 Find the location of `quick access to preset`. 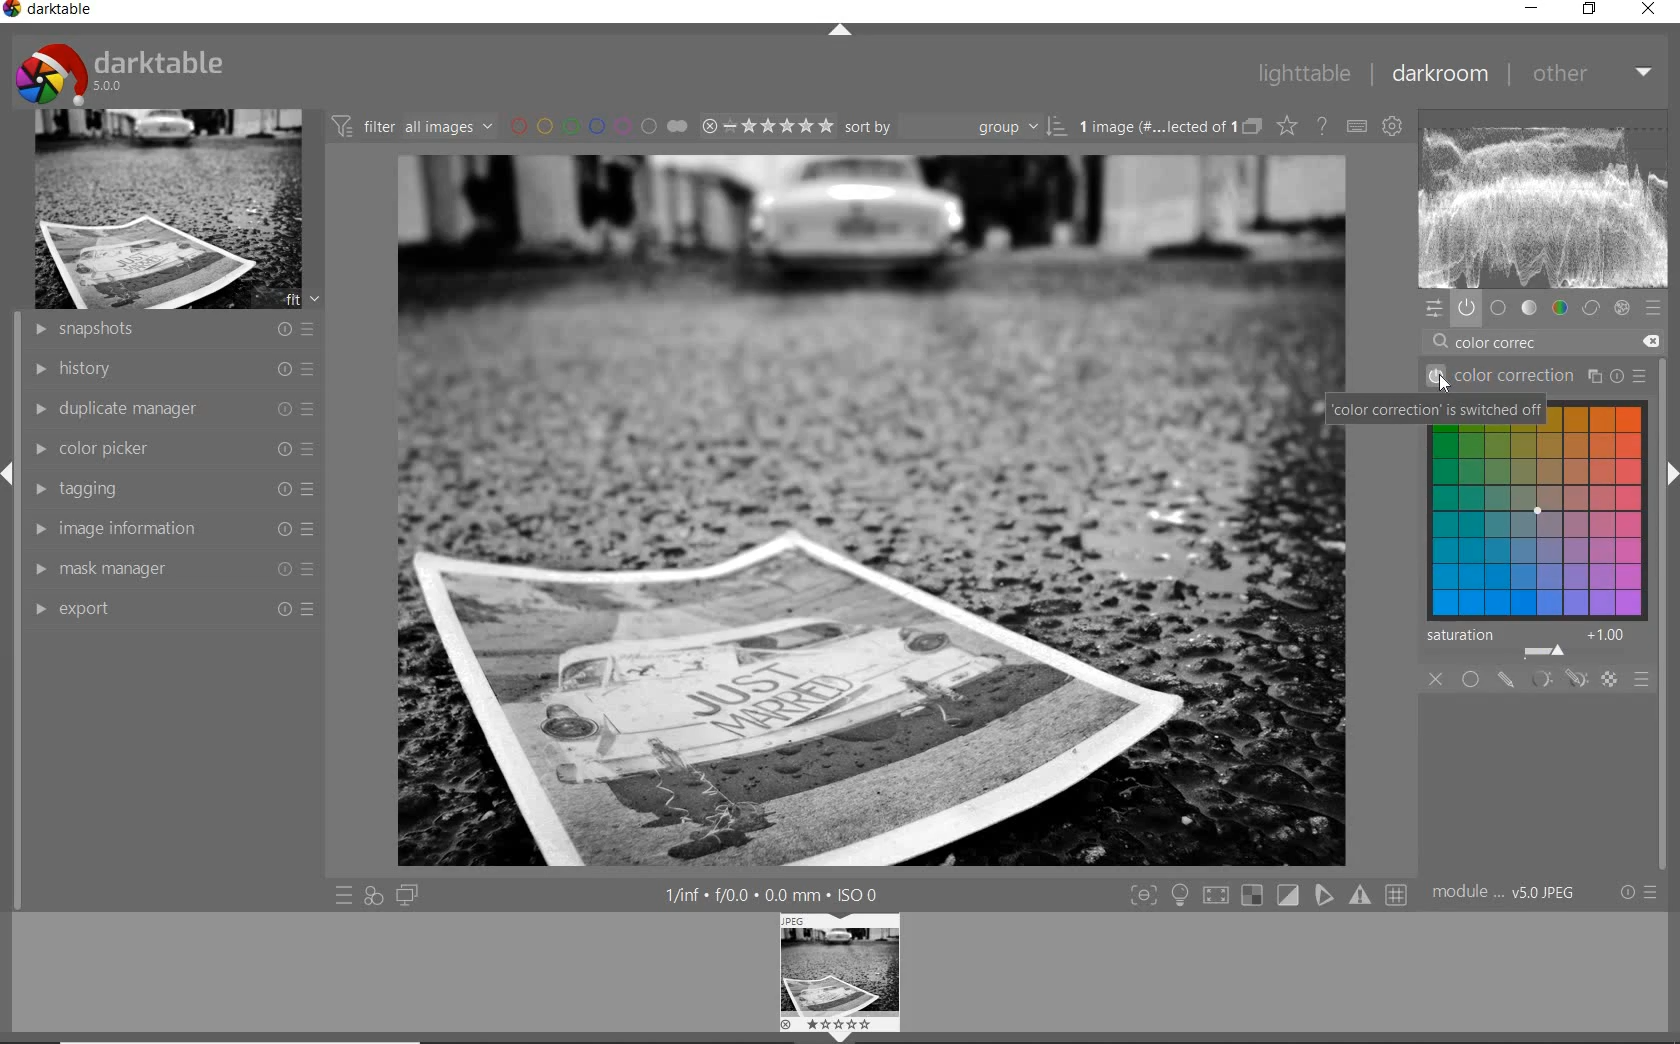

quick access to preset is located at coordinates (344, 892).